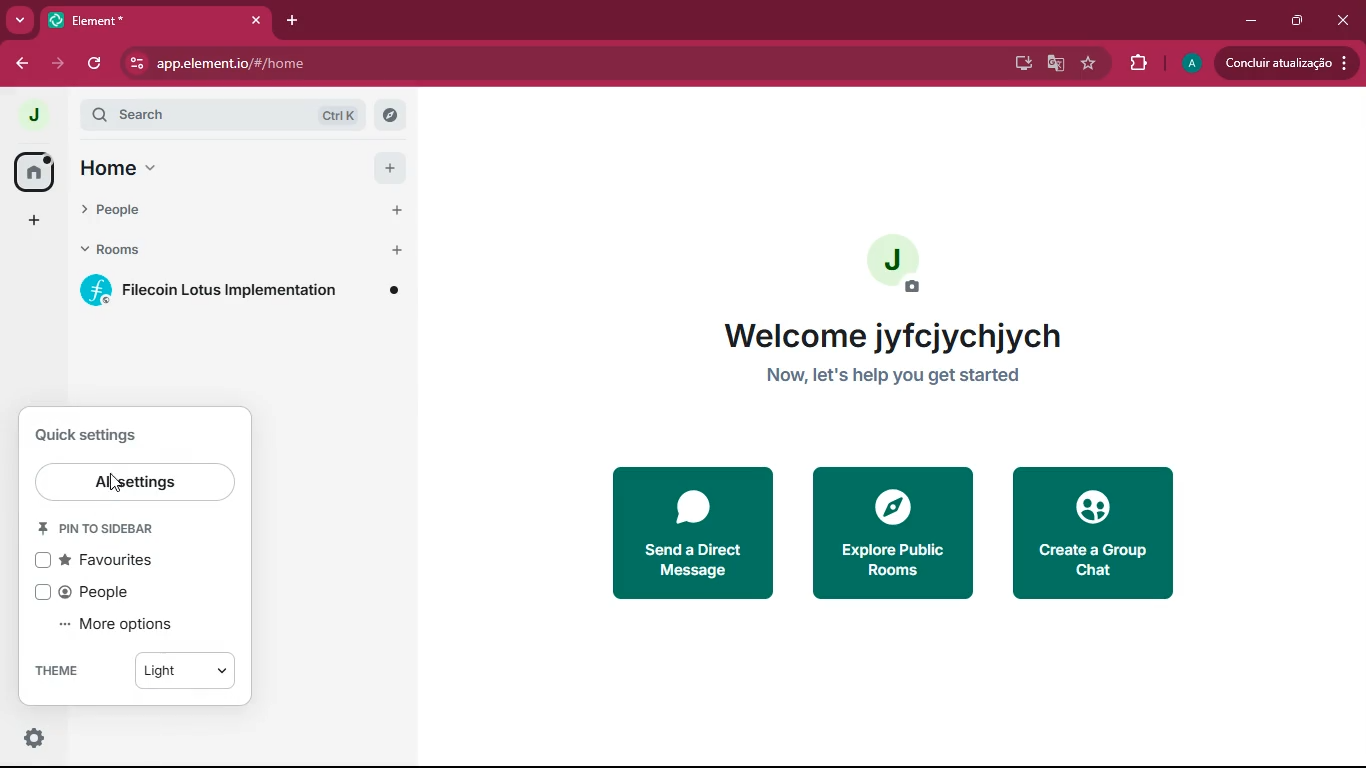 The width and height of the screenshot is (1366, 768). I want to click on add, so click(395, 210).